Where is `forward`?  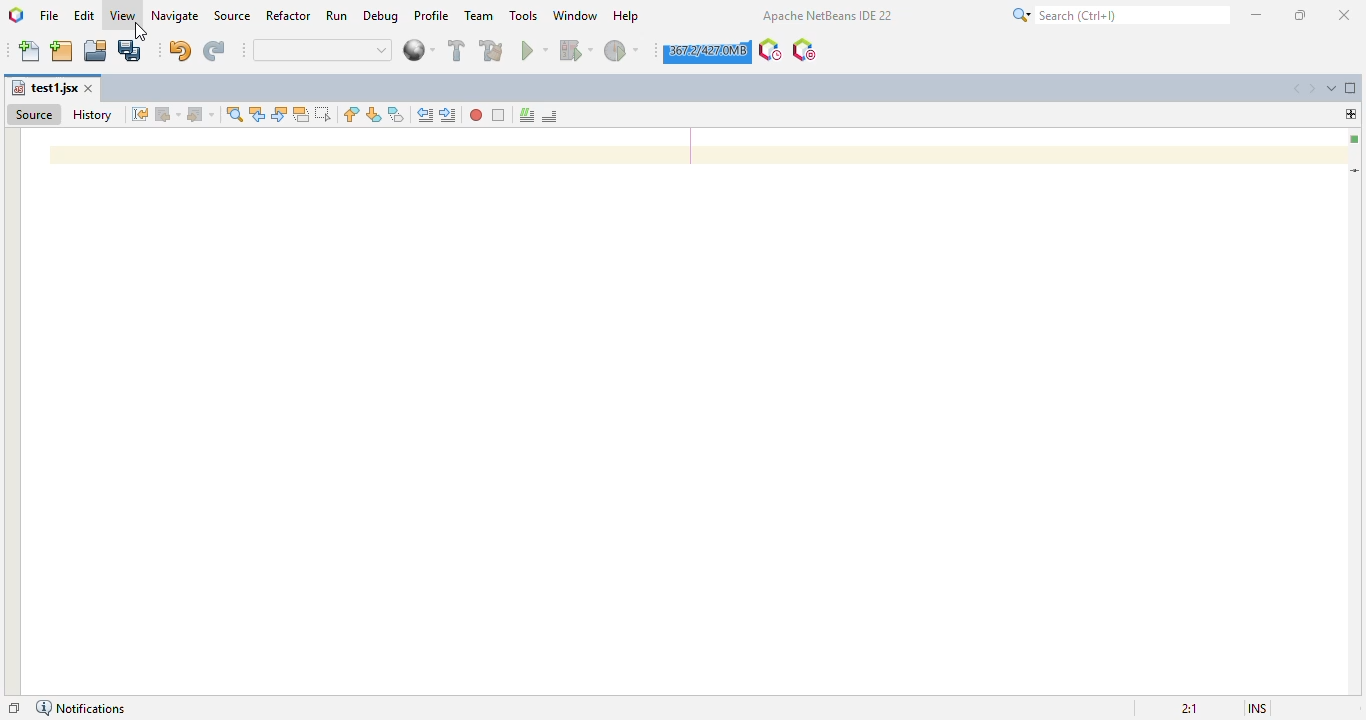
forward is located at coordinates (200, 114).